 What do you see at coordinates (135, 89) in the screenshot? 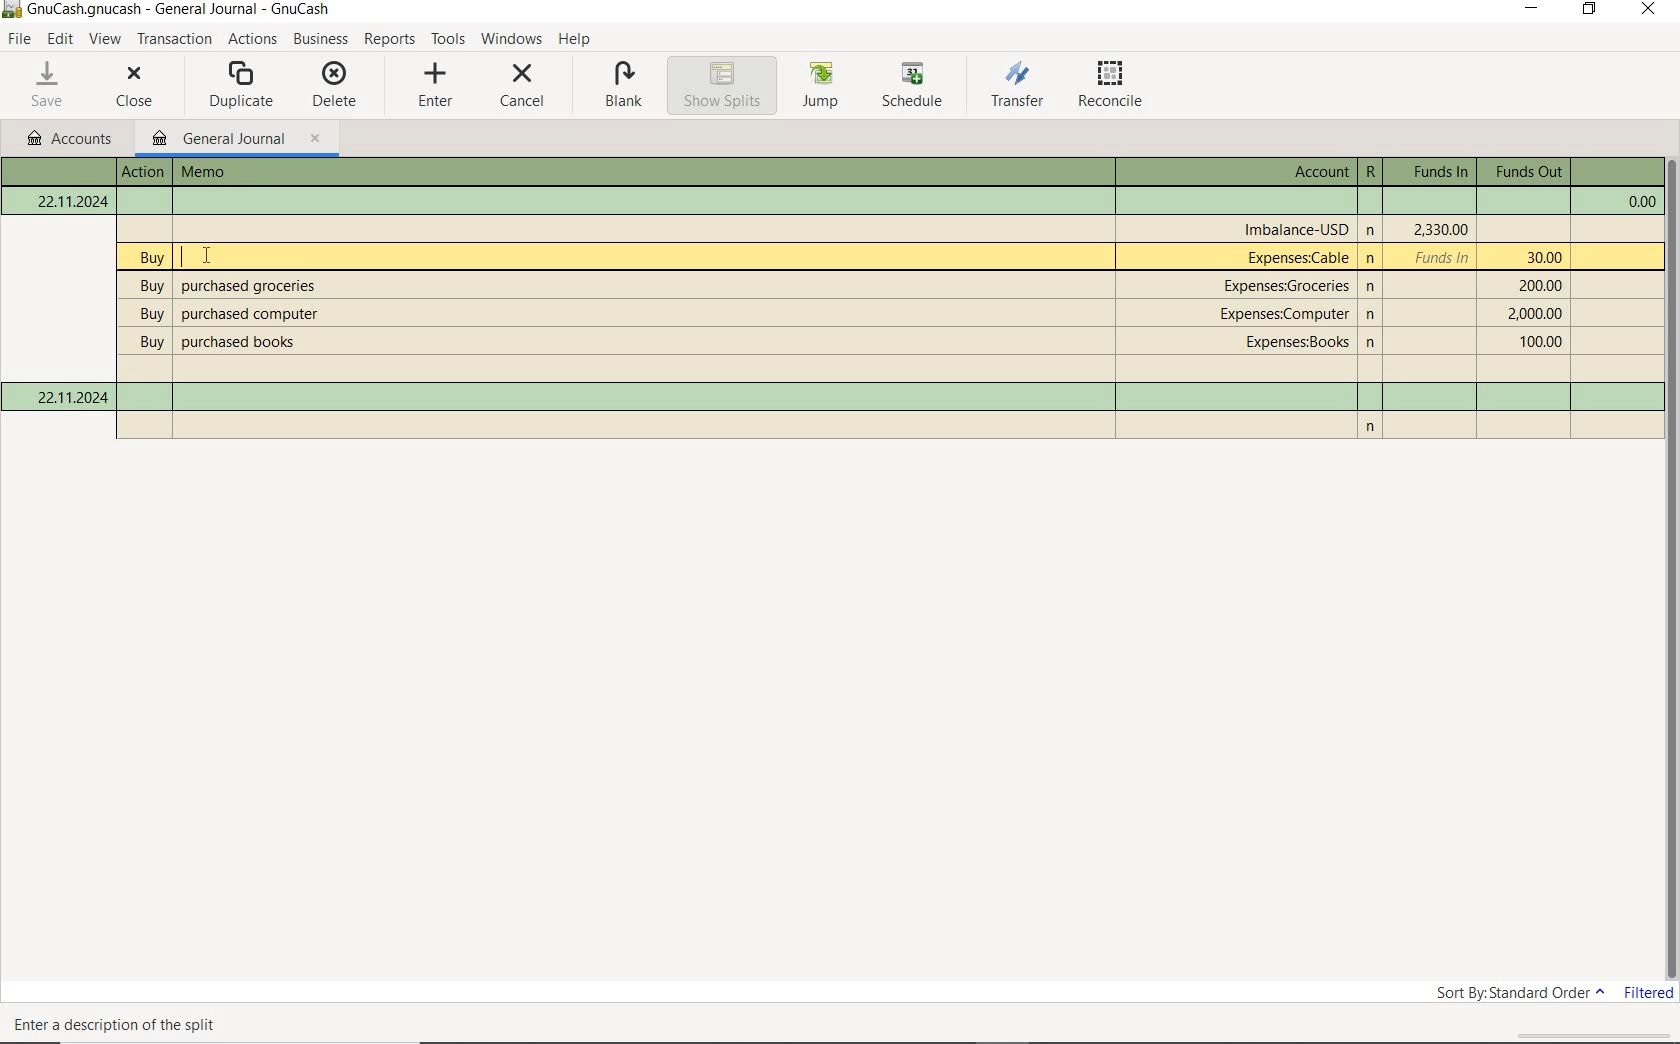
I see `close` at bounding box center [135, 89].